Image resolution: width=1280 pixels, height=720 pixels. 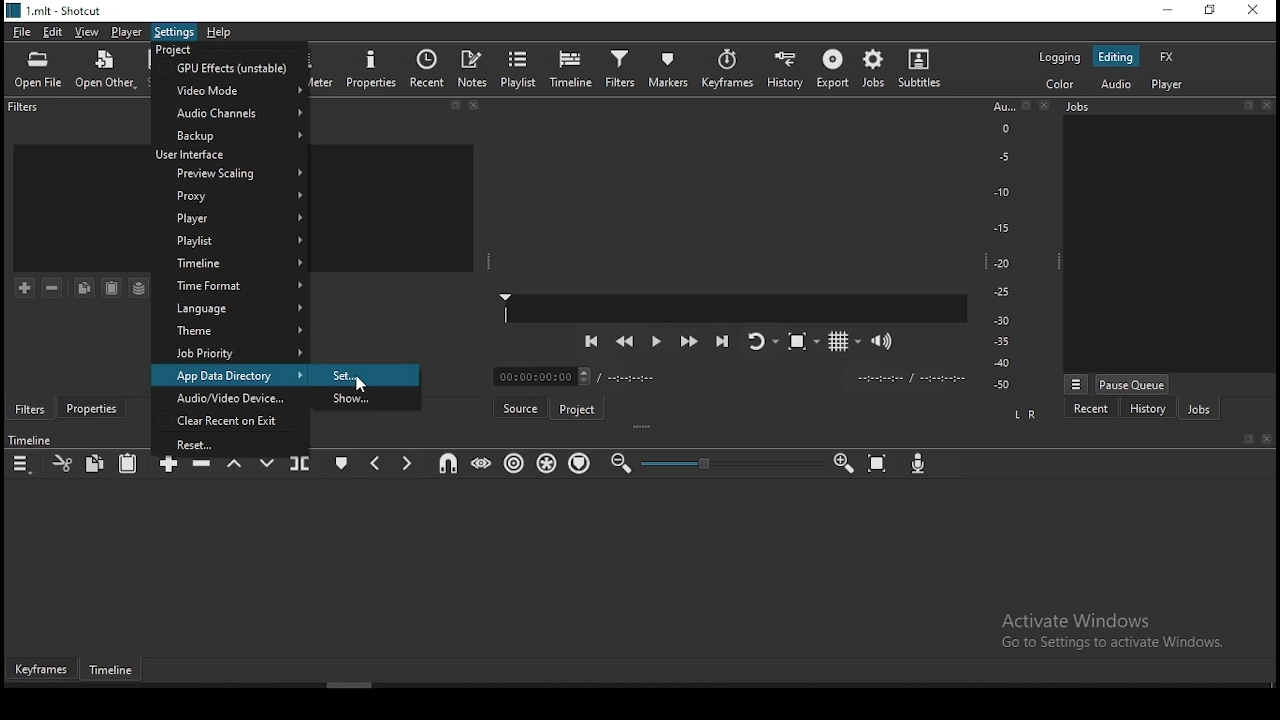 What do you see at coordinates (90, 410) in the screenshot?
I see `properties` at bounding box center [90, 410].